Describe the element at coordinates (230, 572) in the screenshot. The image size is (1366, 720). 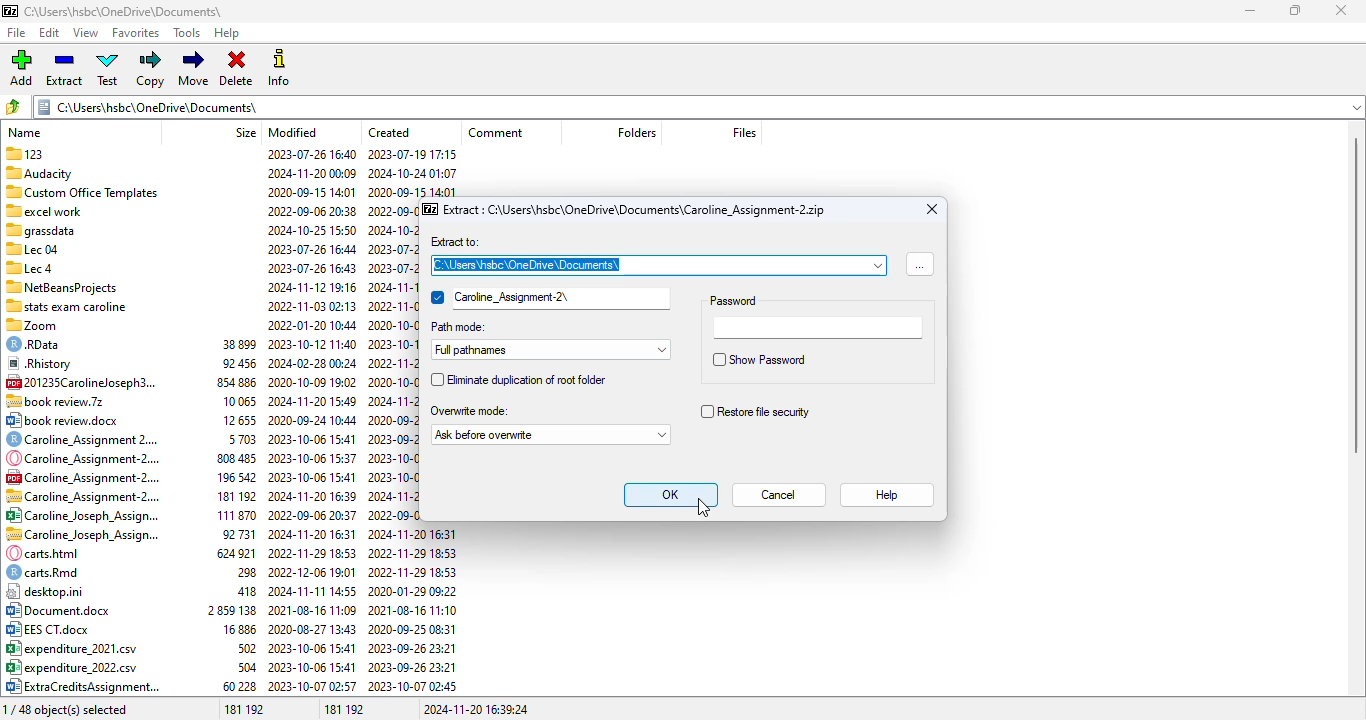
I see `carts.Rmd 298 2022-12-06 19:01 2022-11-29 18:53` at that location.